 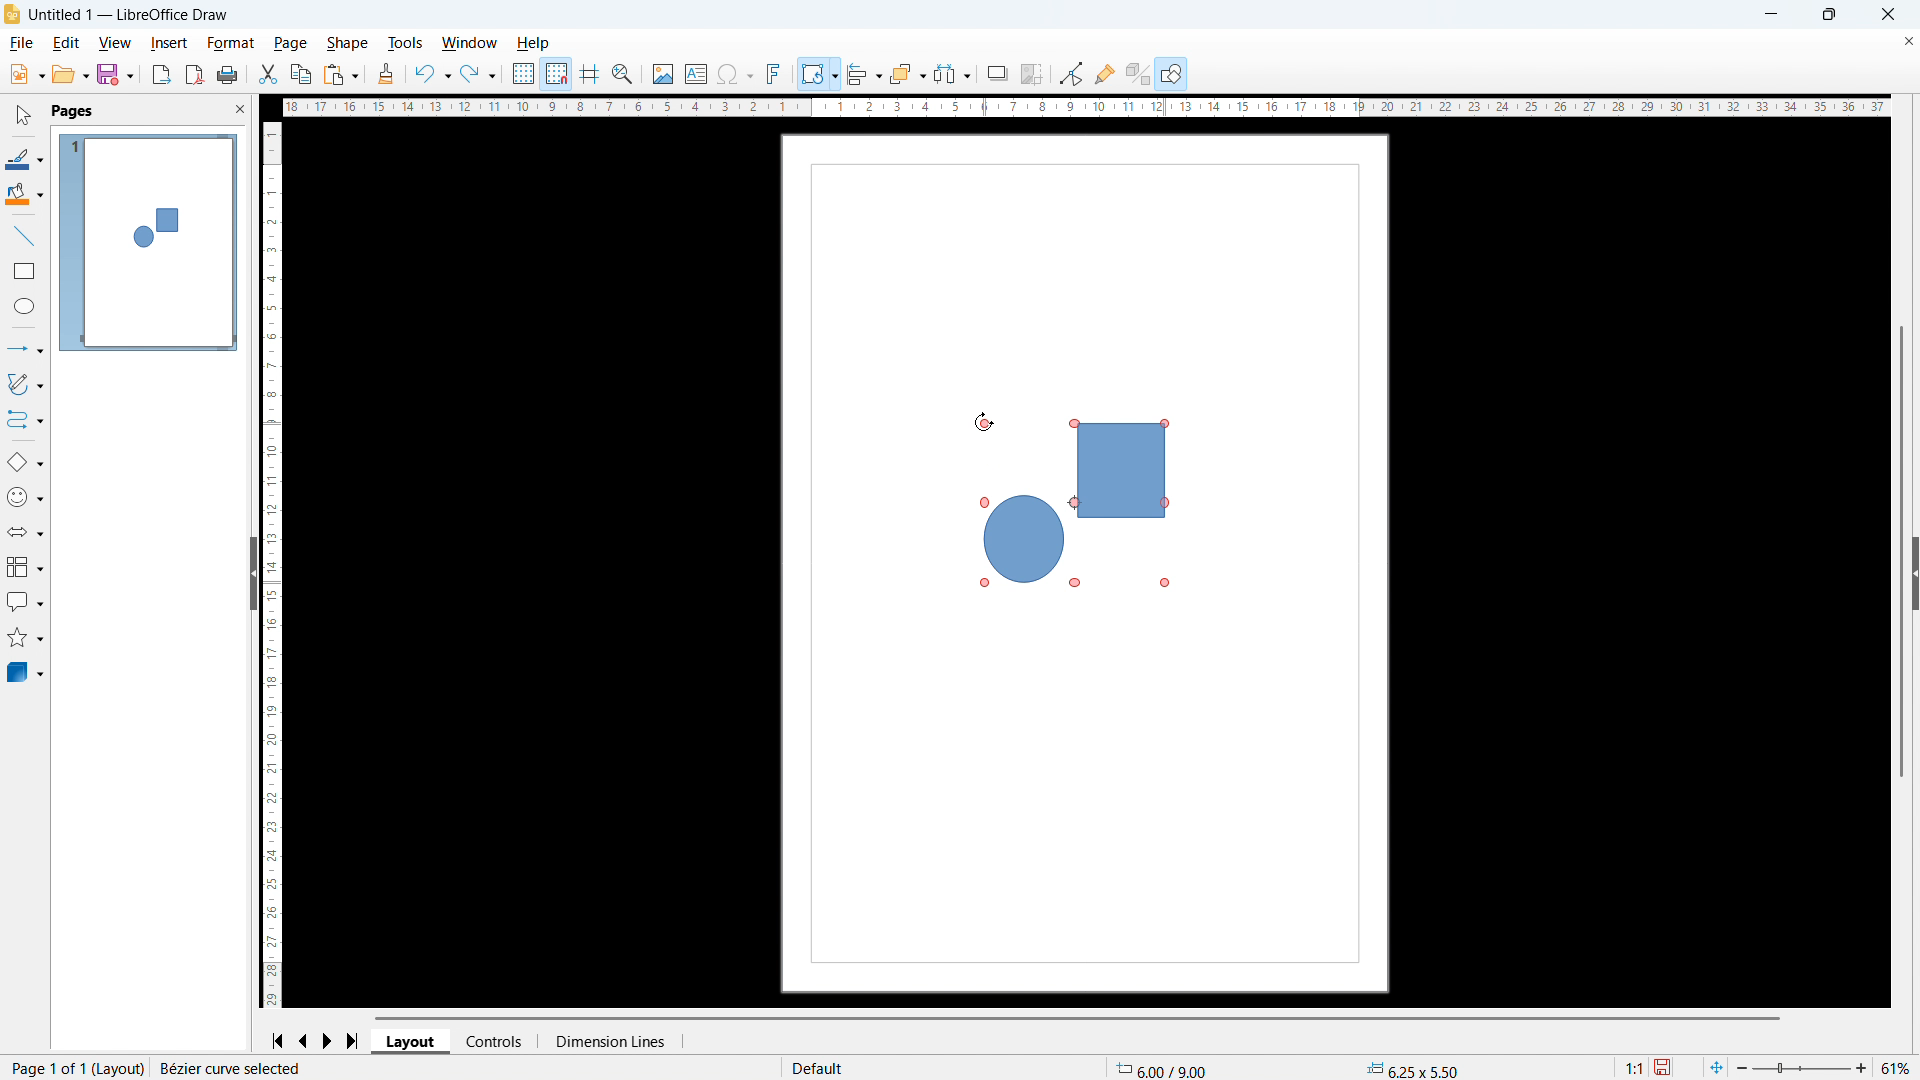 What do you see at coordinates (330, 1041) in the screenshot?
I see `Next page ` at bounding box center [330, 1041].